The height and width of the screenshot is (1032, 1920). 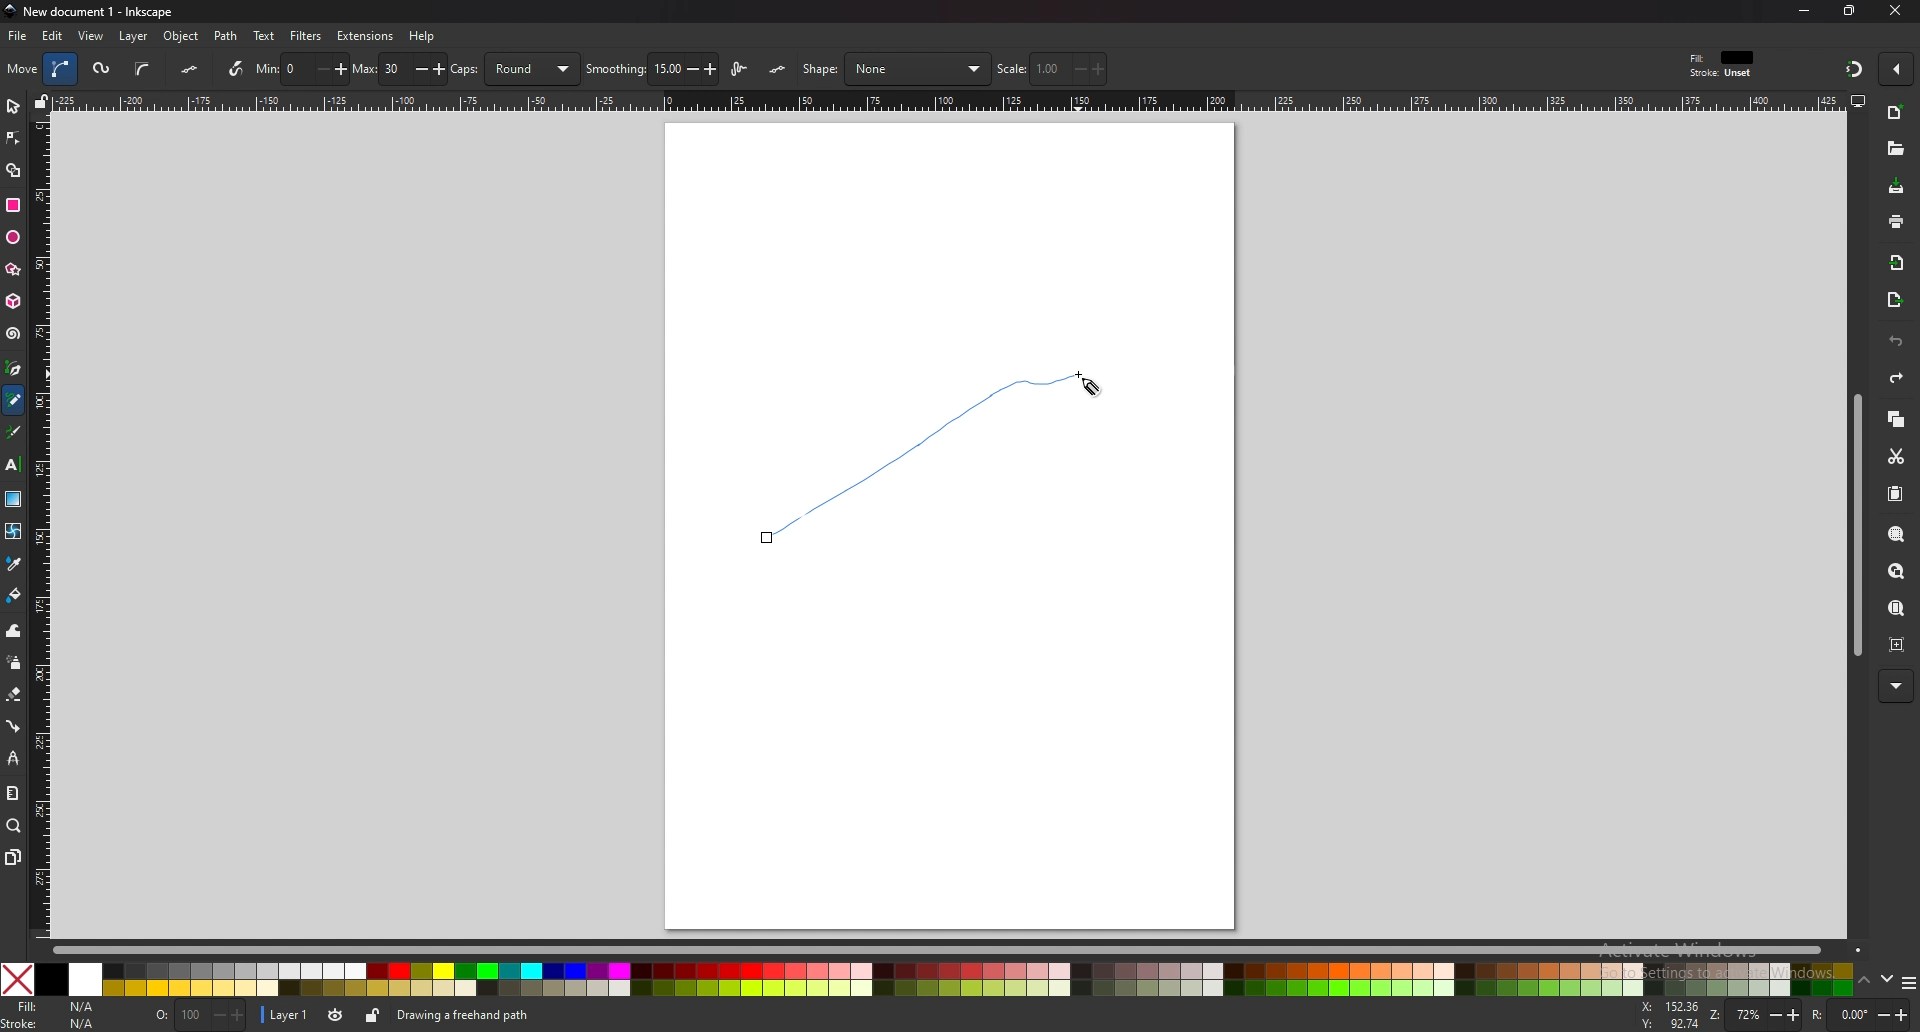 I want to click on redo, so click(x=1896, y=379).